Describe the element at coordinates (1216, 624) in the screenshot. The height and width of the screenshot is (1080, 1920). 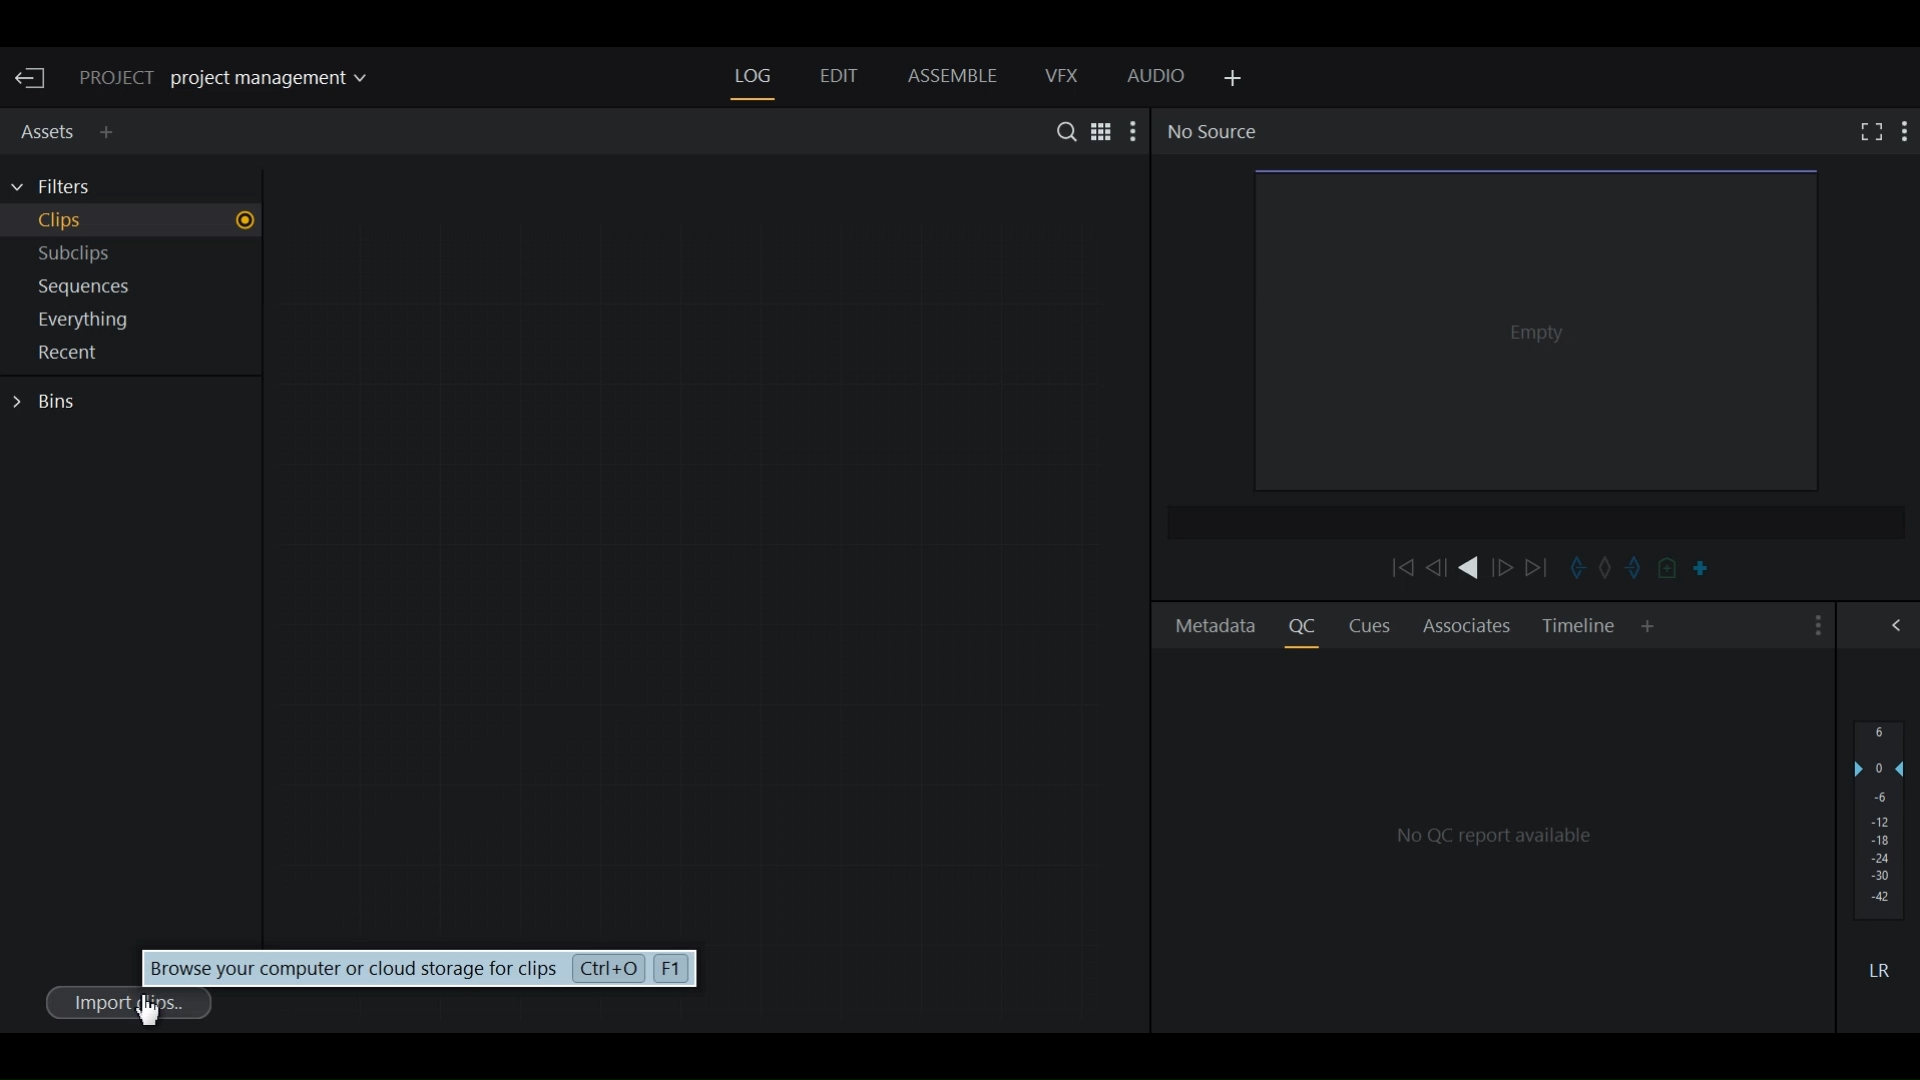
I see `Metadata` at that location.